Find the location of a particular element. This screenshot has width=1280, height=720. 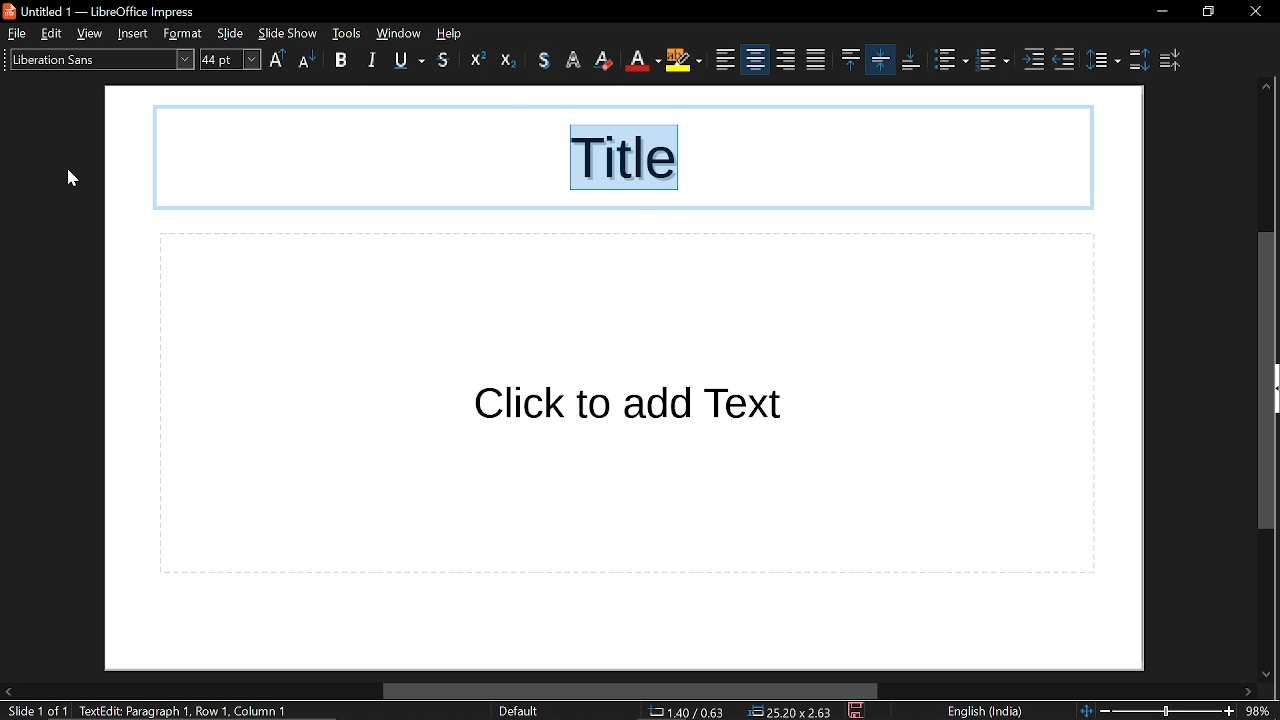

move right is located at coordinates (1247, 692).